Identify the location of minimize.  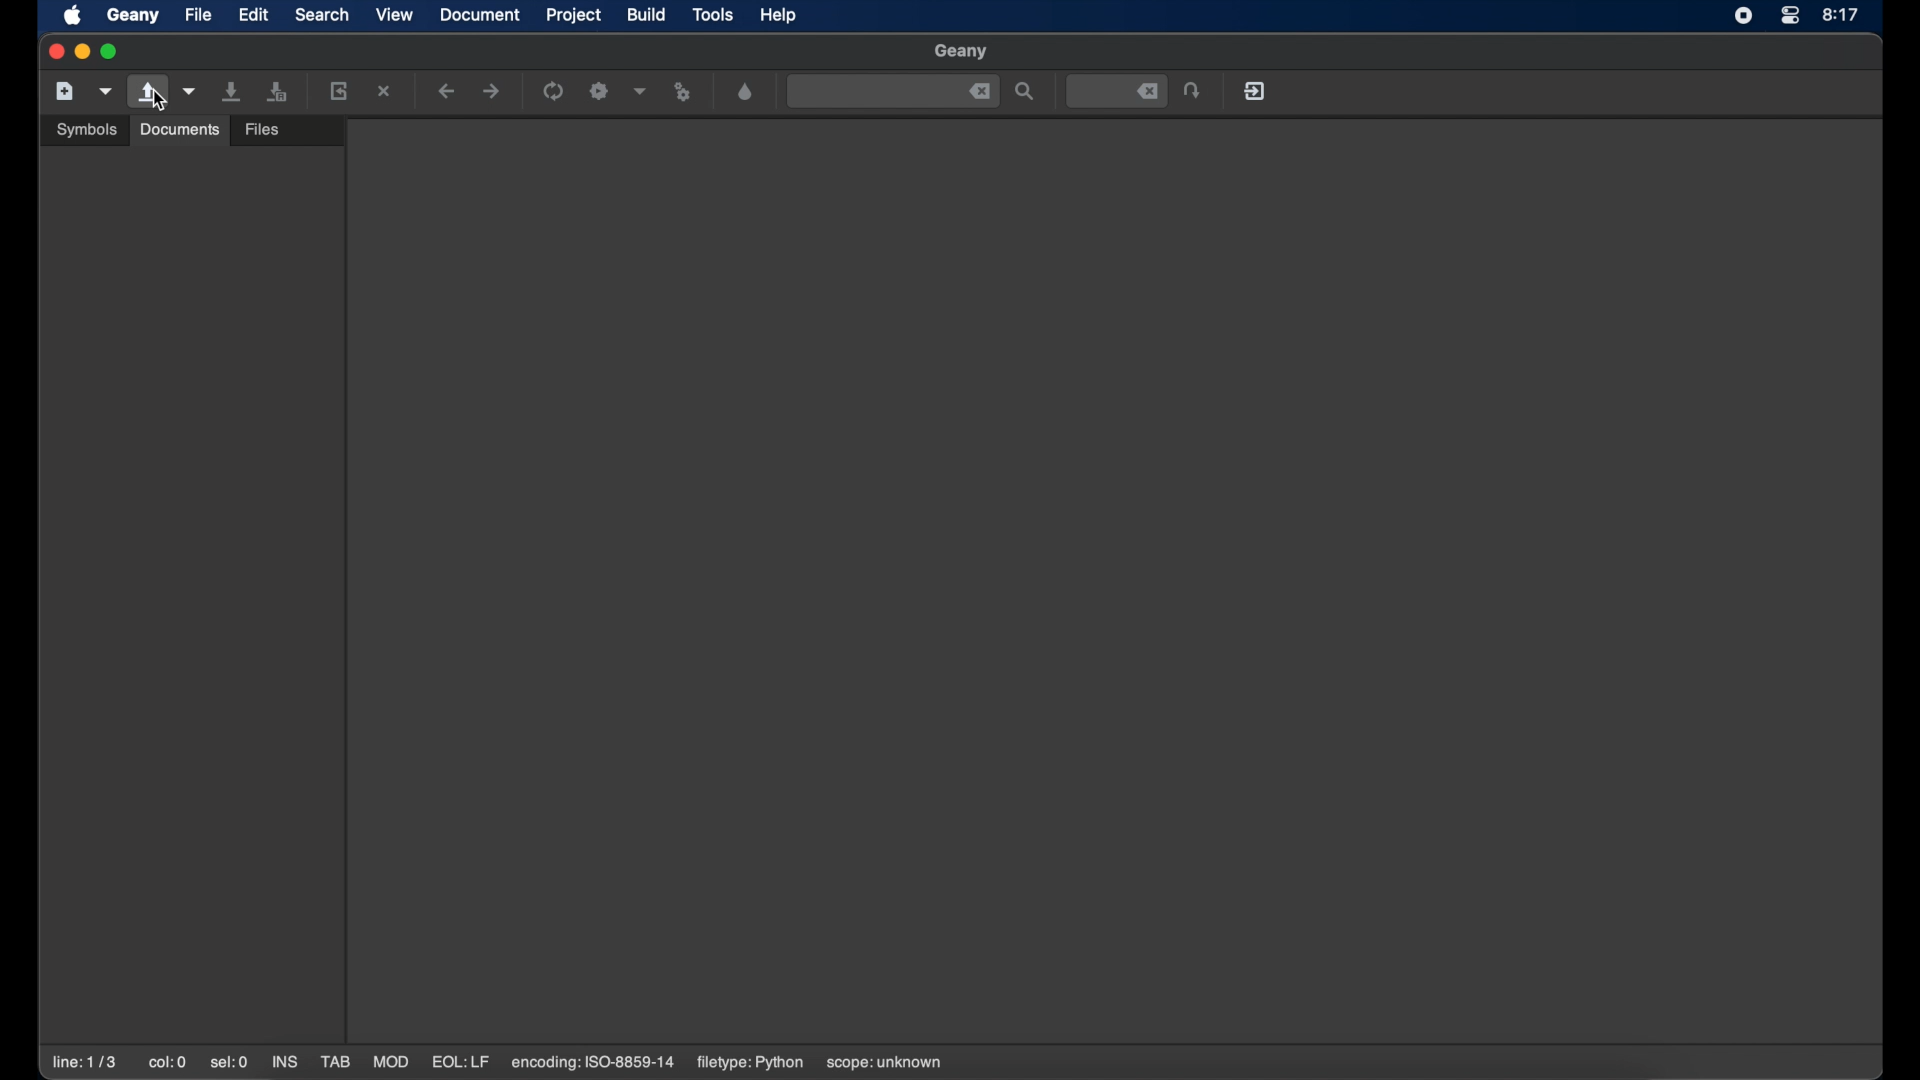
(82, 52).